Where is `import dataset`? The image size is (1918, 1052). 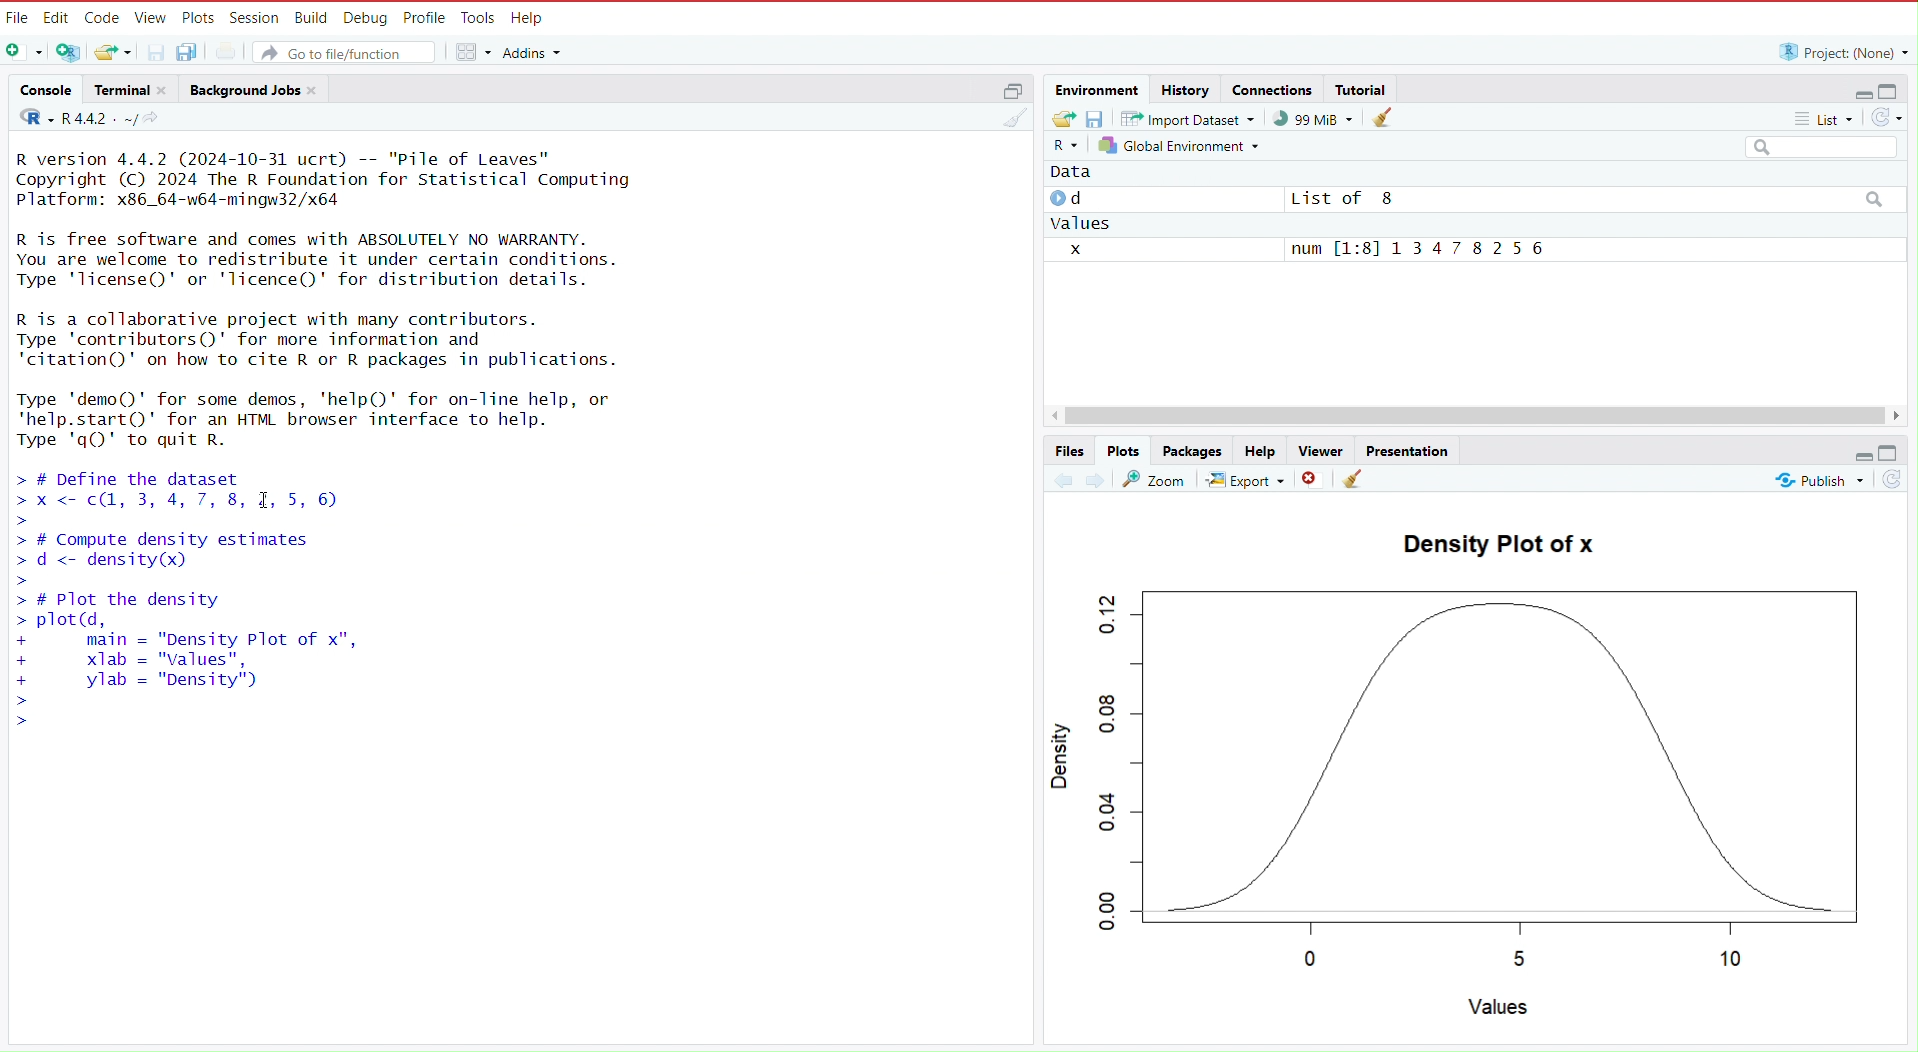 import dataset is located at coordinates (1188, 121).